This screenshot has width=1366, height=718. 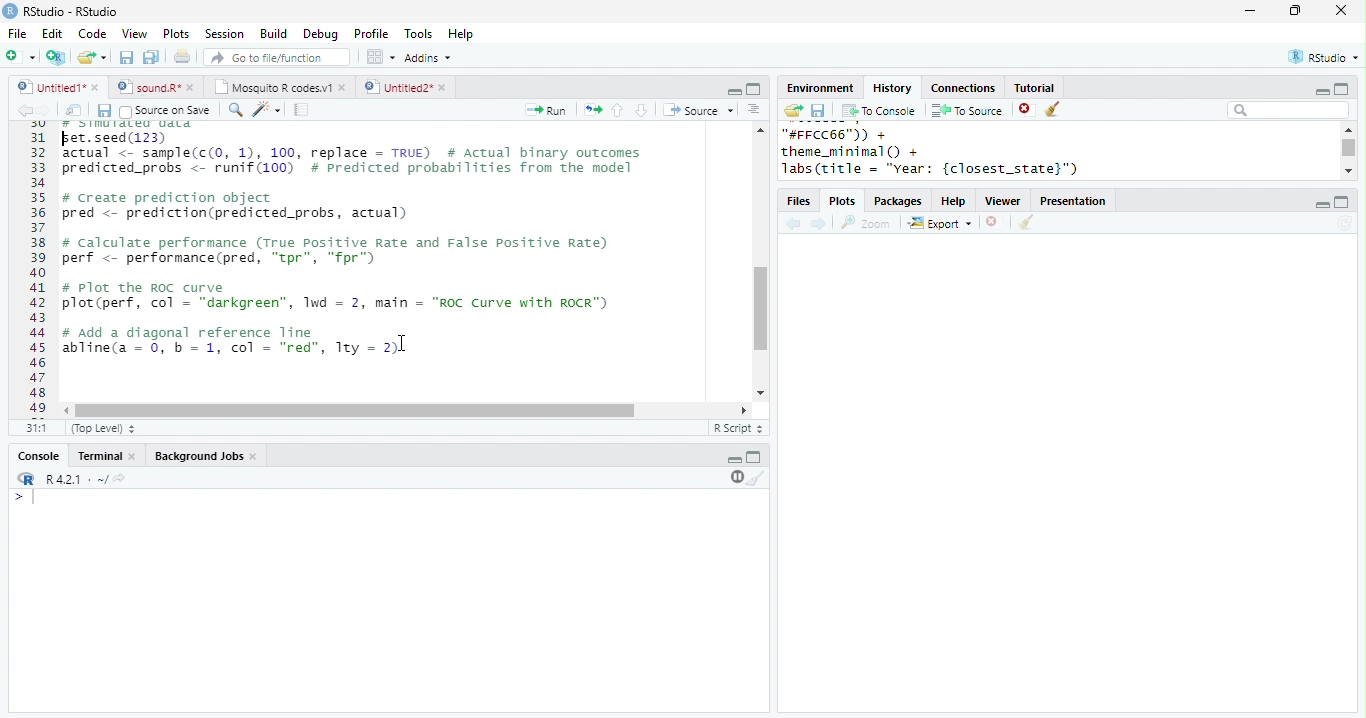 I want to click on save, so click(x=104, y=111).